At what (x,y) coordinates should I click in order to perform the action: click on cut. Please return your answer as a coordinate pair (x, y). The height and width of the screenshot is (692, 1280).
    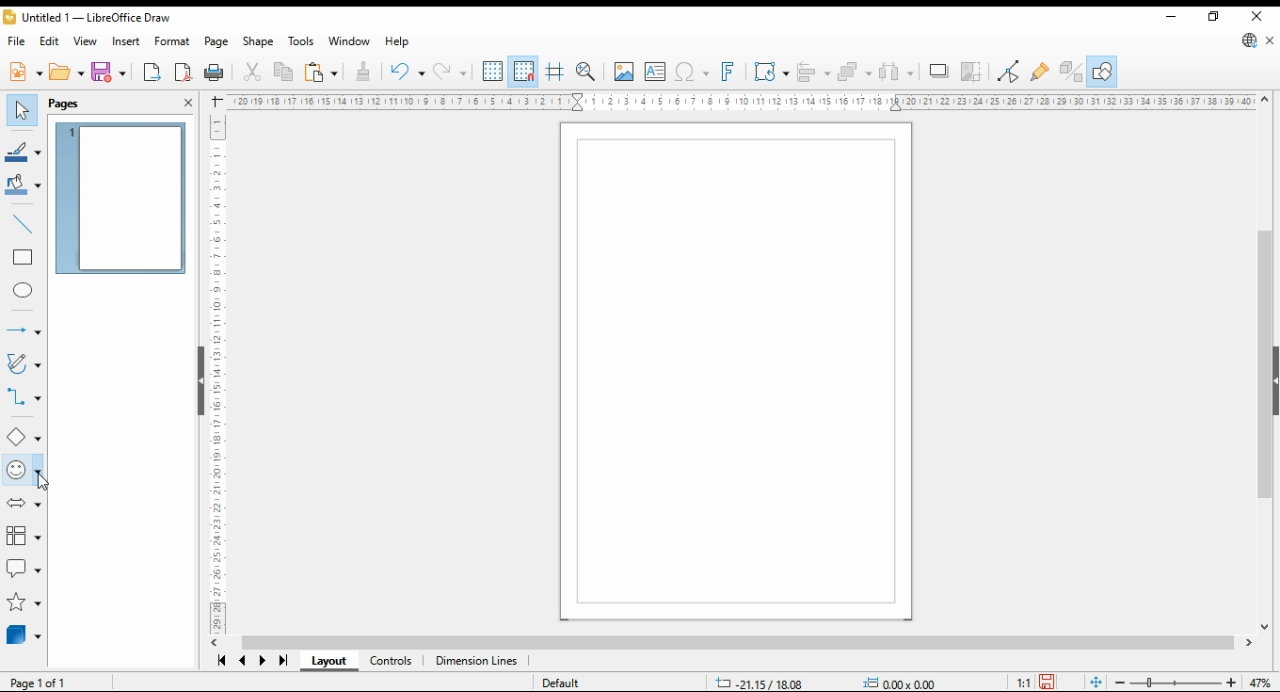
    Looking at the image, I should click on (252, 72).